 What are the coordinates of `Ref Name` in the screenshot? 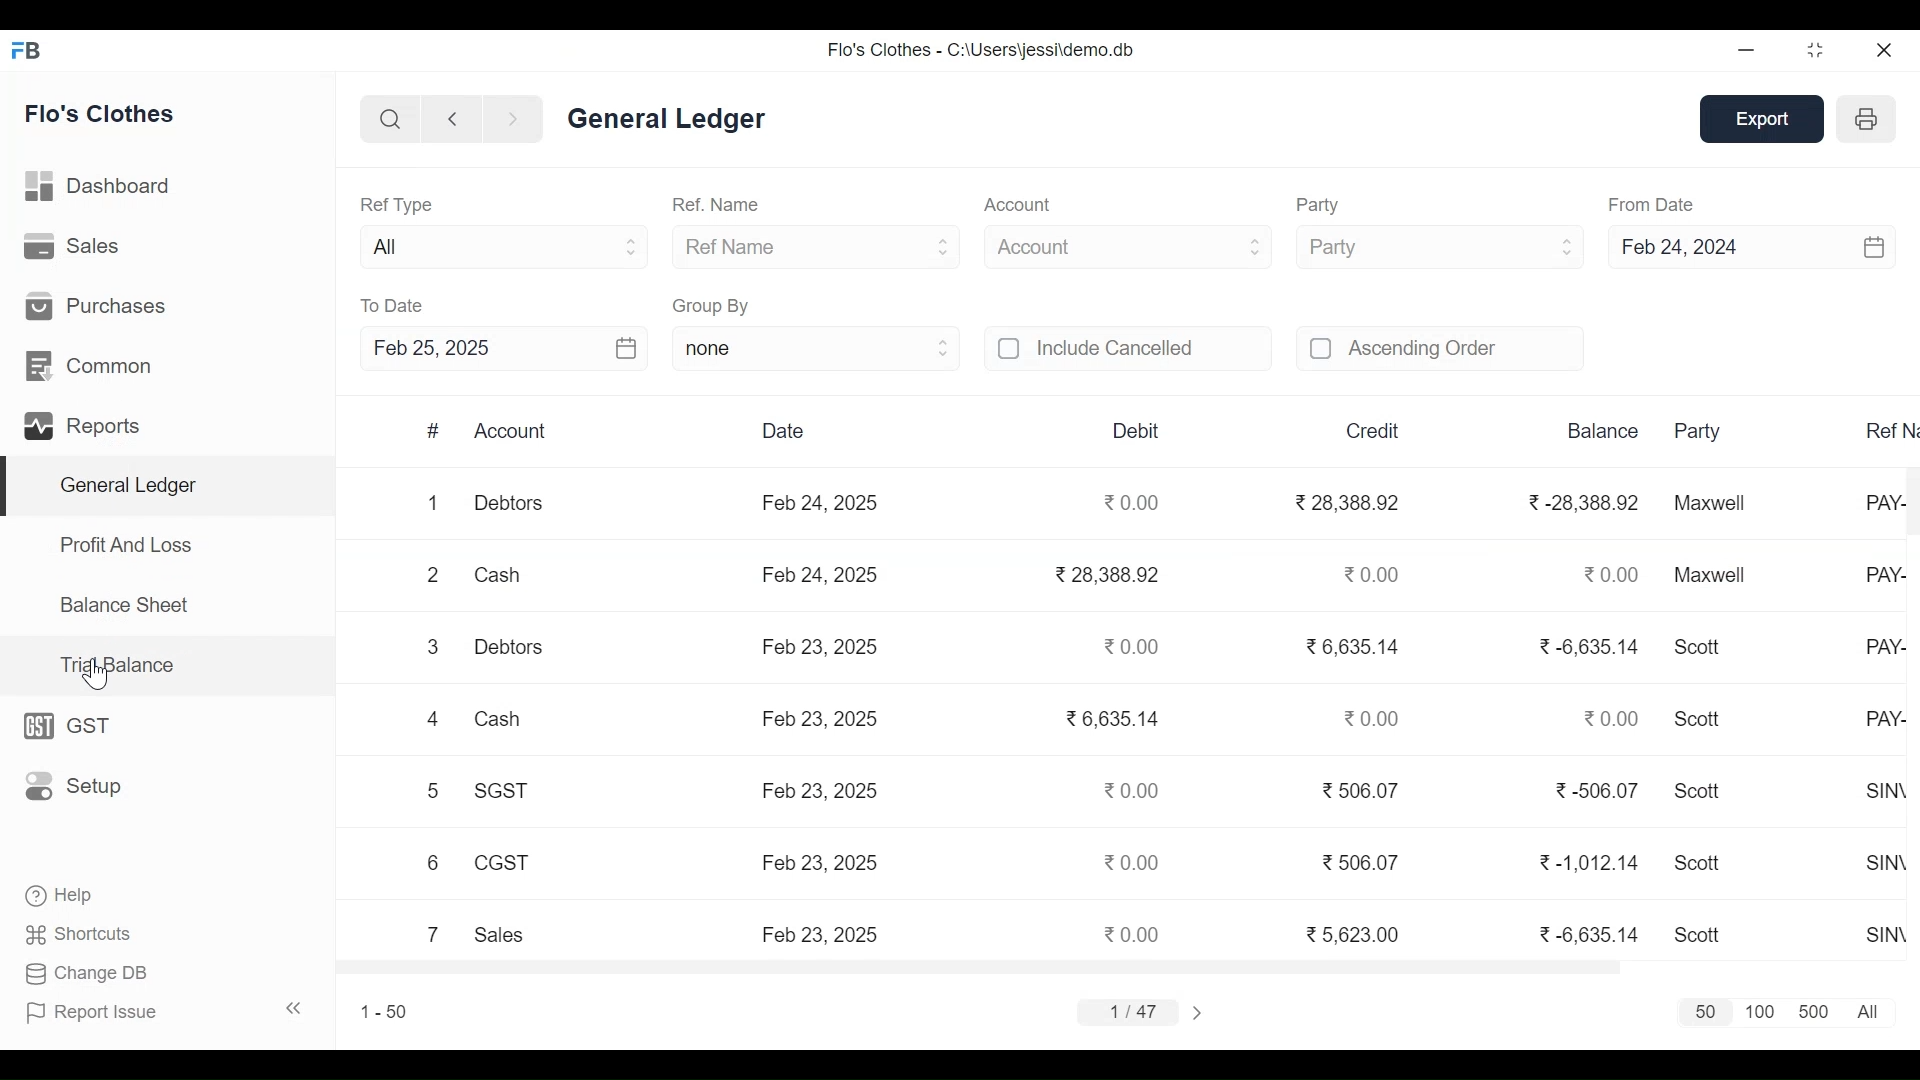 It's located at (817, 247).